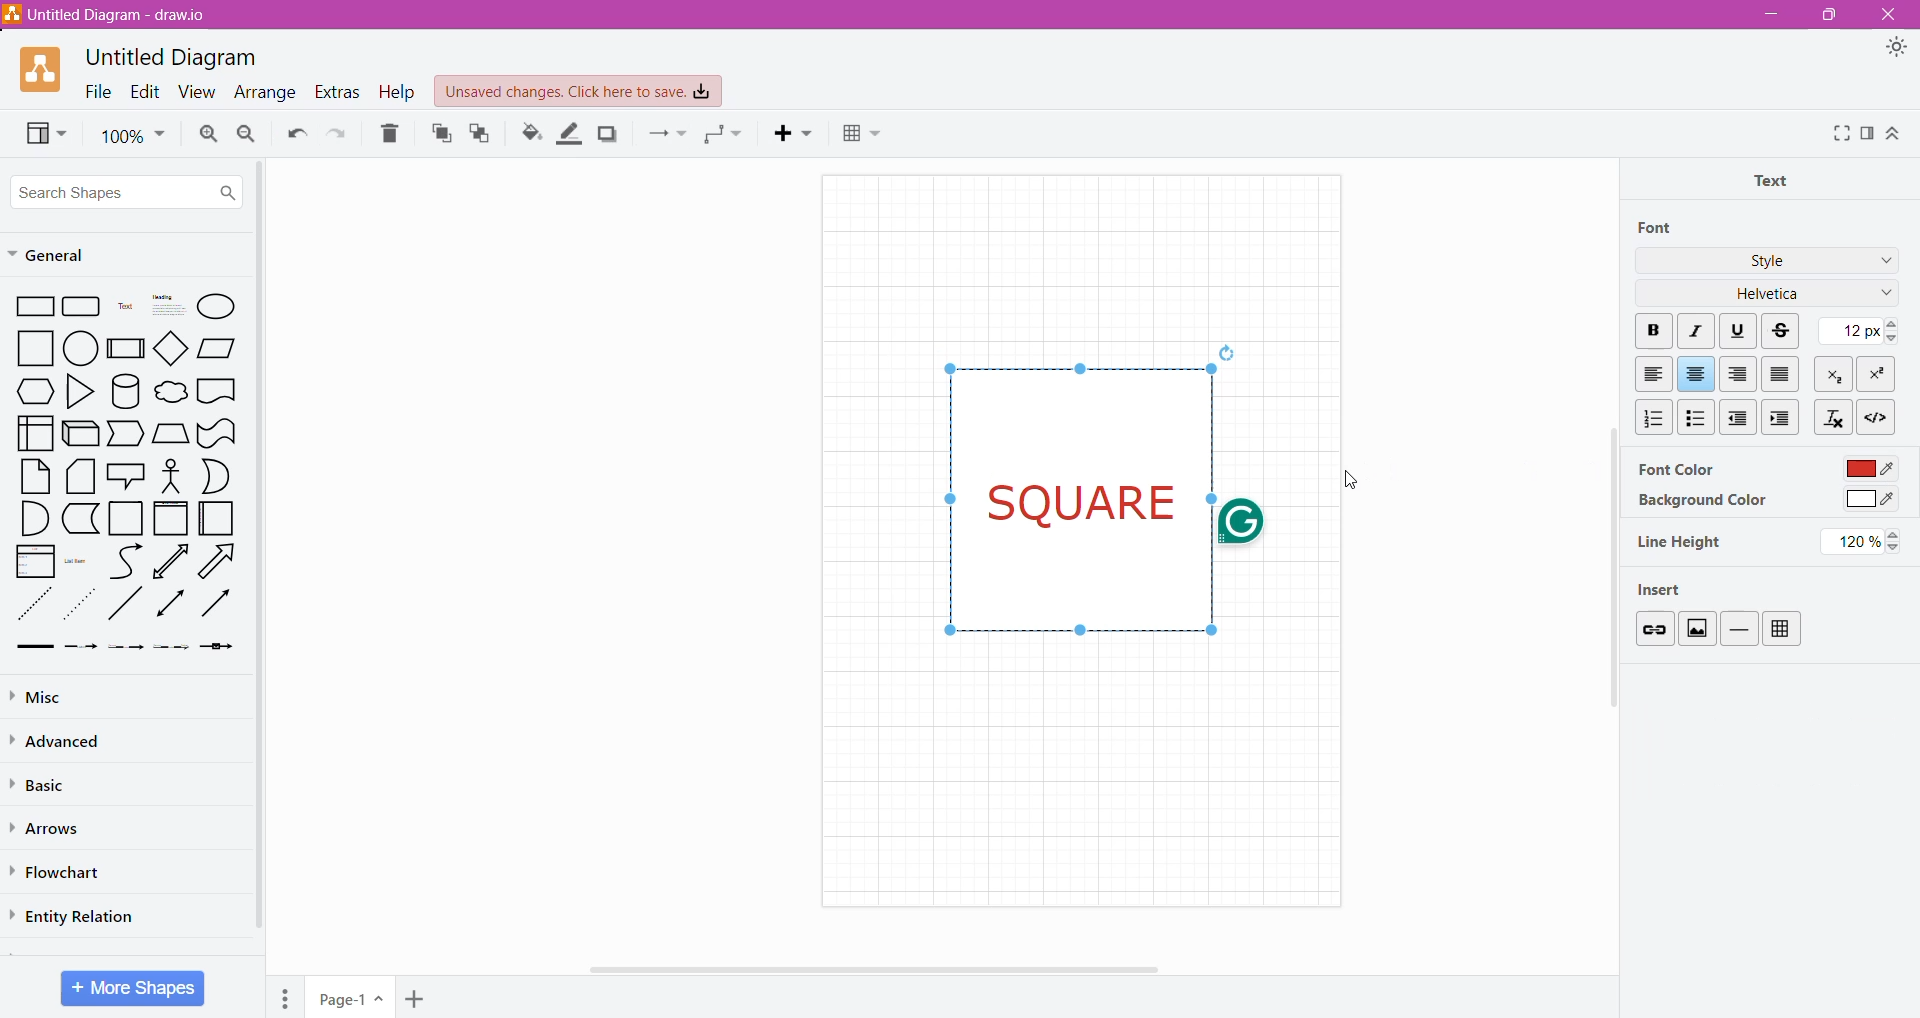  Describe the element at coordinates (1783, 629) in the screenshot. I see `Table` at that location.